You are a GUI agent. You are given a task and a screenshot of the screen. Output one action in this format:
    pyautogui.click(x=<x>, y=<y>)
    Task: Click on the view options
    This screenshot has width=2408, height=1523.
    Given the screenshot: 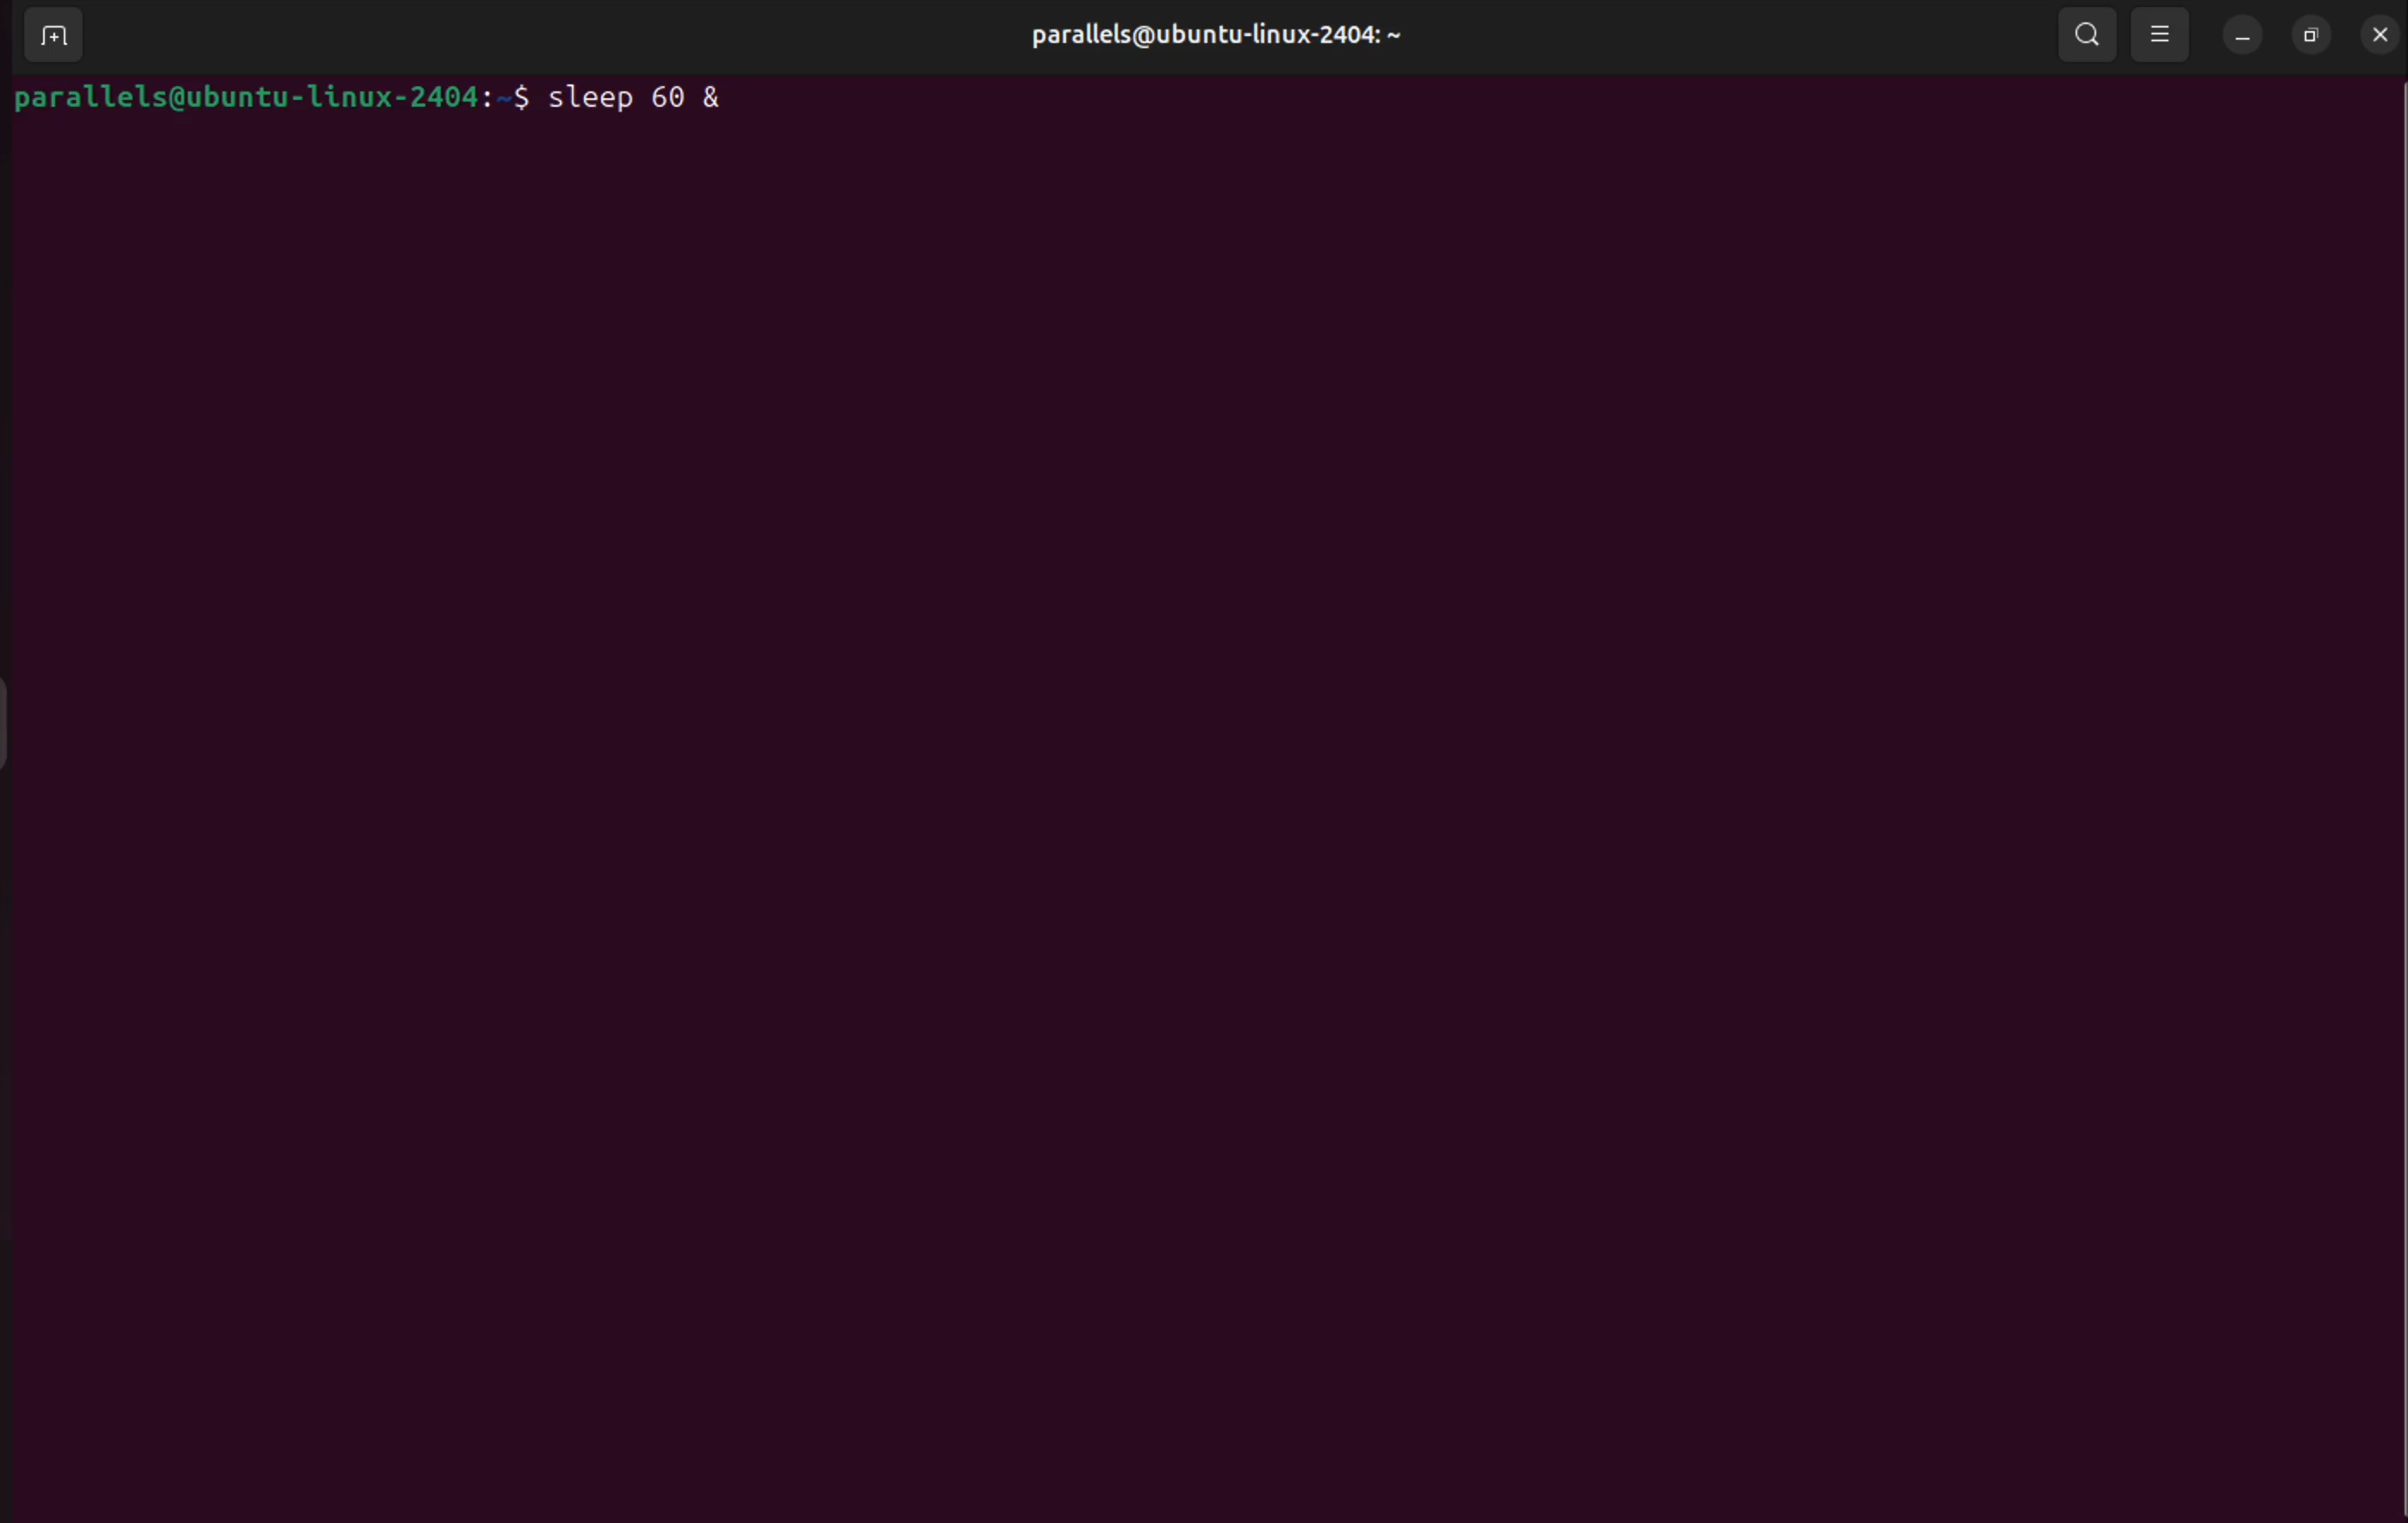 What is the action you would take?
    pyautogui.click(x=2162, y=35)
    